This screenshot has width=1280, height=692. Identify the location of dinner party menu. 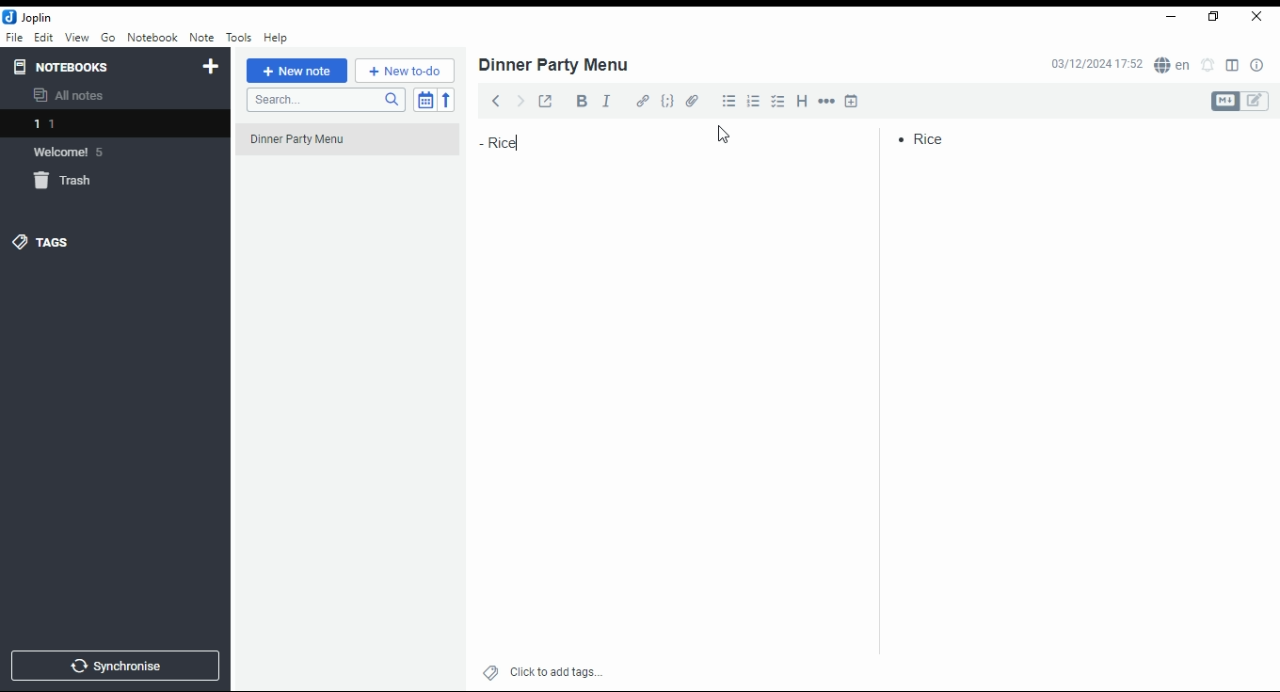
(353, 146).